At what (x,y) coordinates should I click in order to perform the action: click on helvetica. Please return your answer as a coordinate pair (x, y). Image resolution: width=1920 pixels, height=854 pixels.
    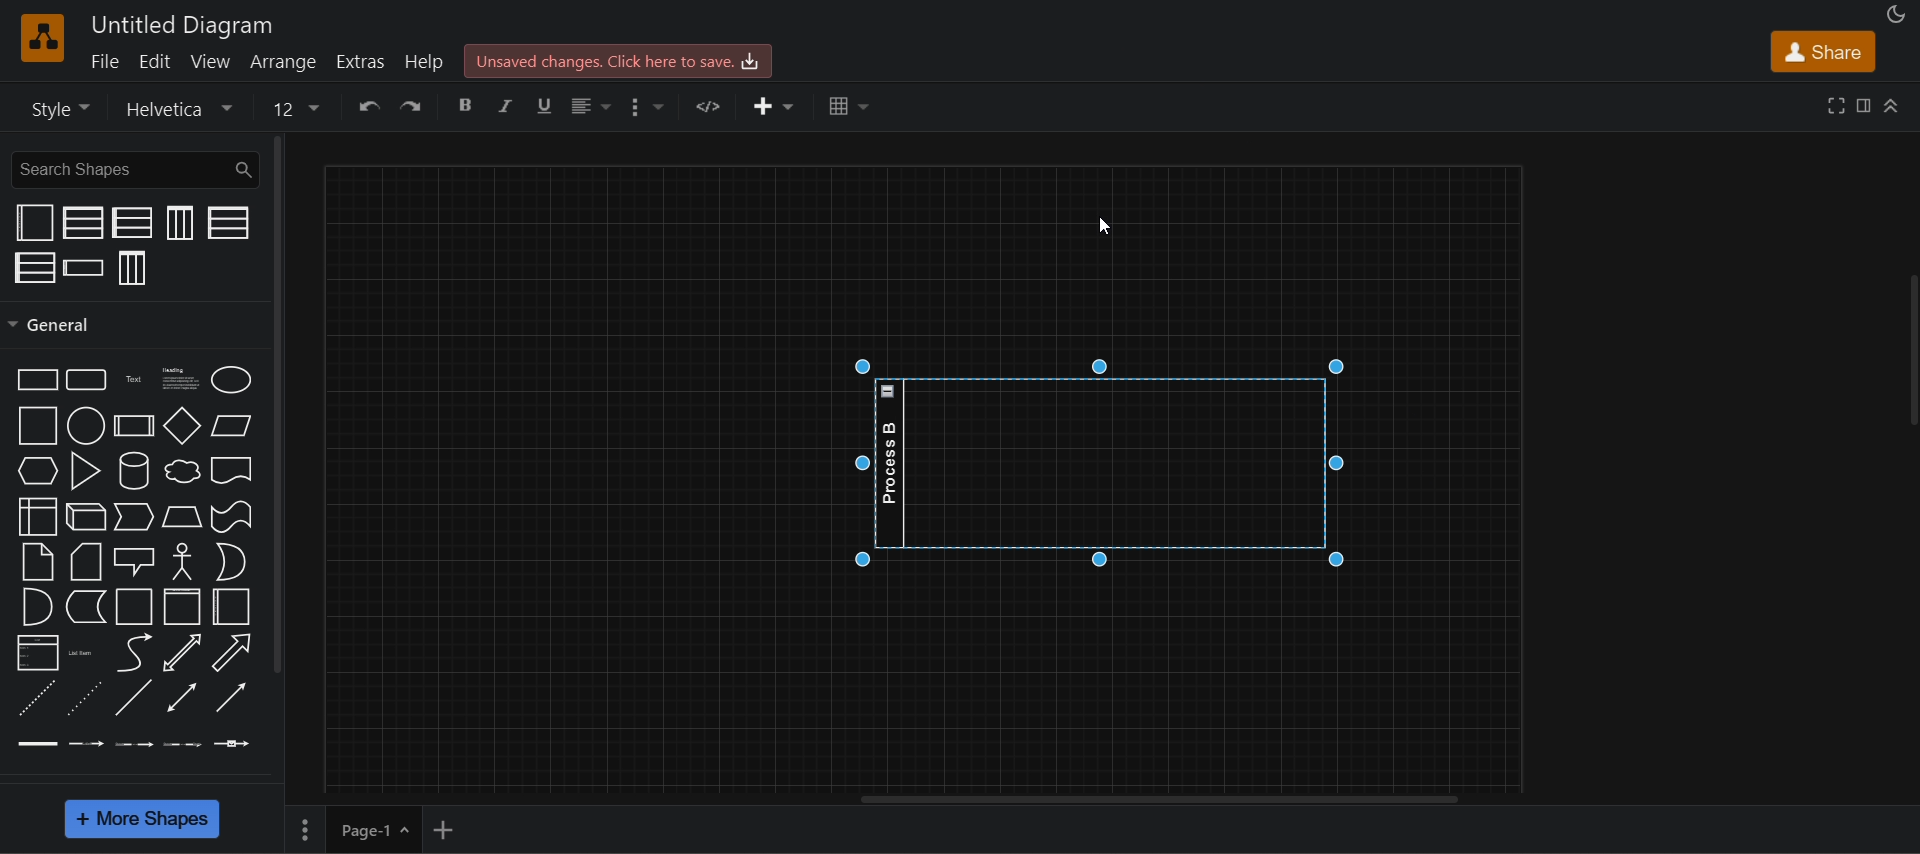
    Looking at the image, I should click on (170, 110).